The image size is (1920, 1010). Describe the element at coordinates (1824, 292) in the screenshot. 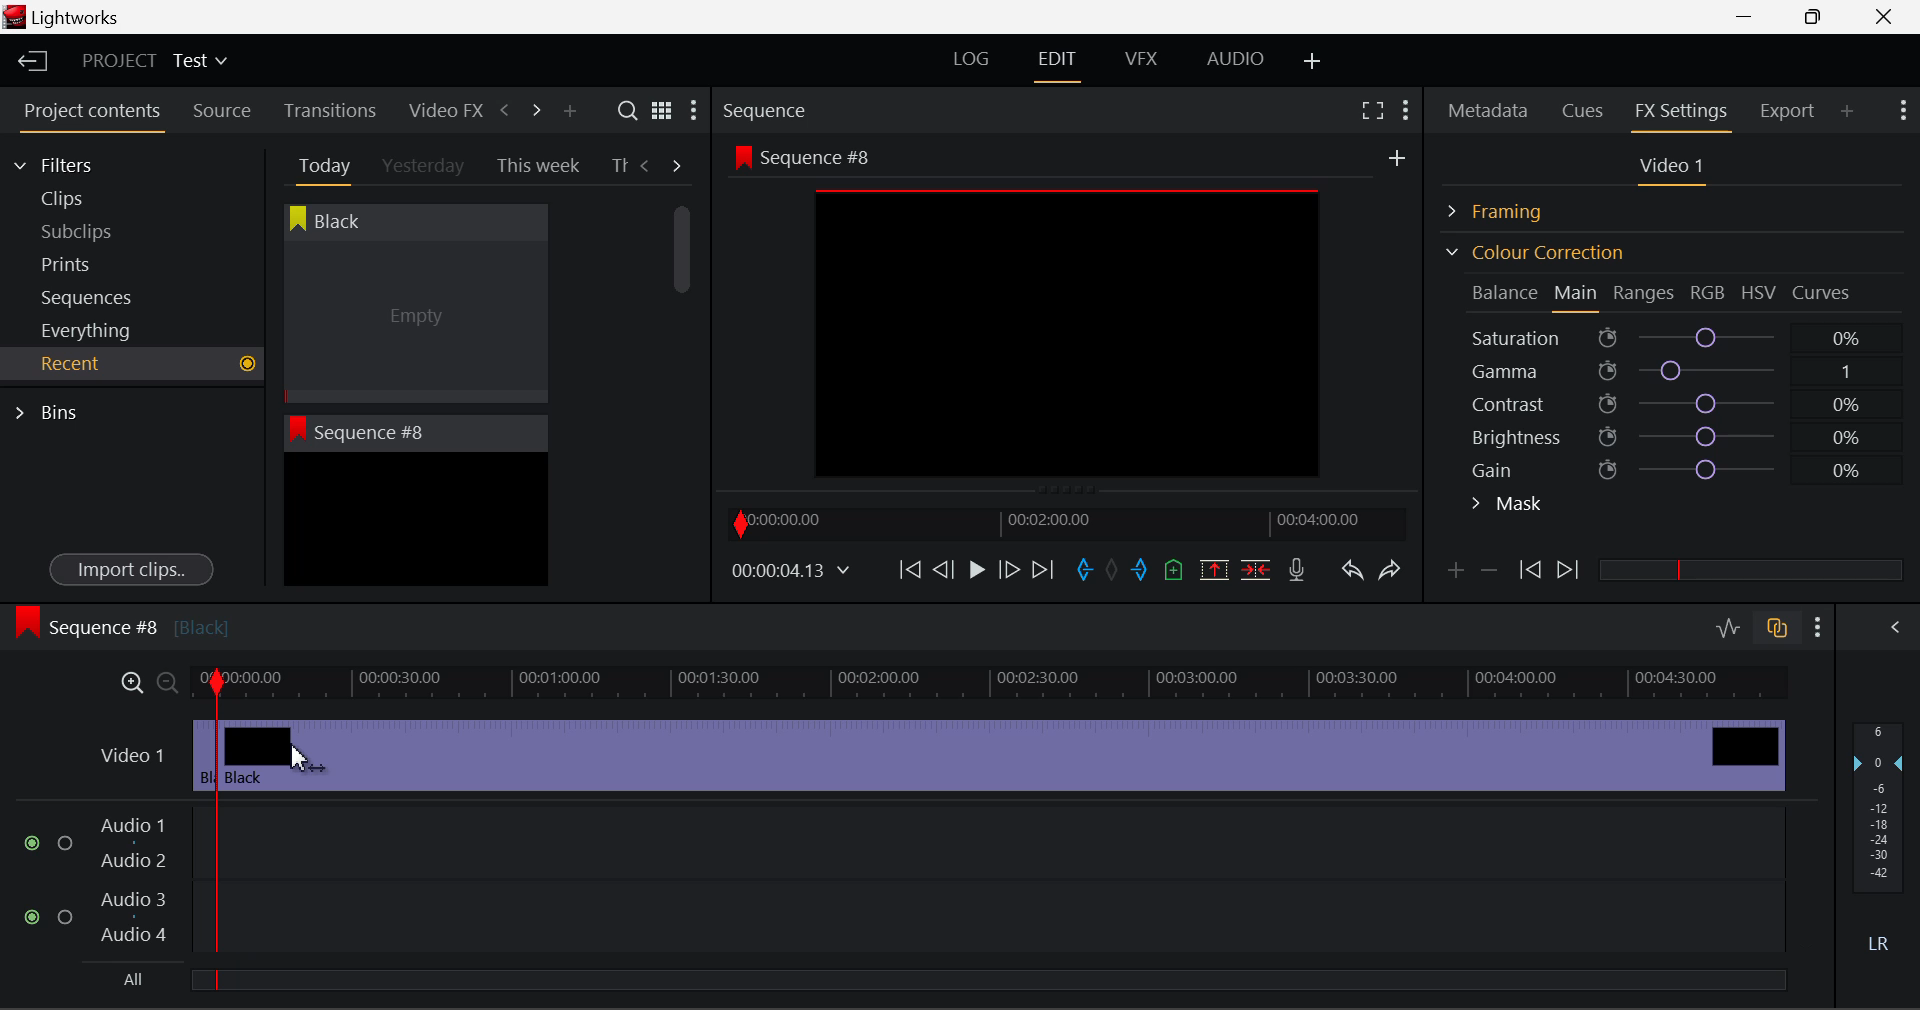

I see `Curves` at that location.